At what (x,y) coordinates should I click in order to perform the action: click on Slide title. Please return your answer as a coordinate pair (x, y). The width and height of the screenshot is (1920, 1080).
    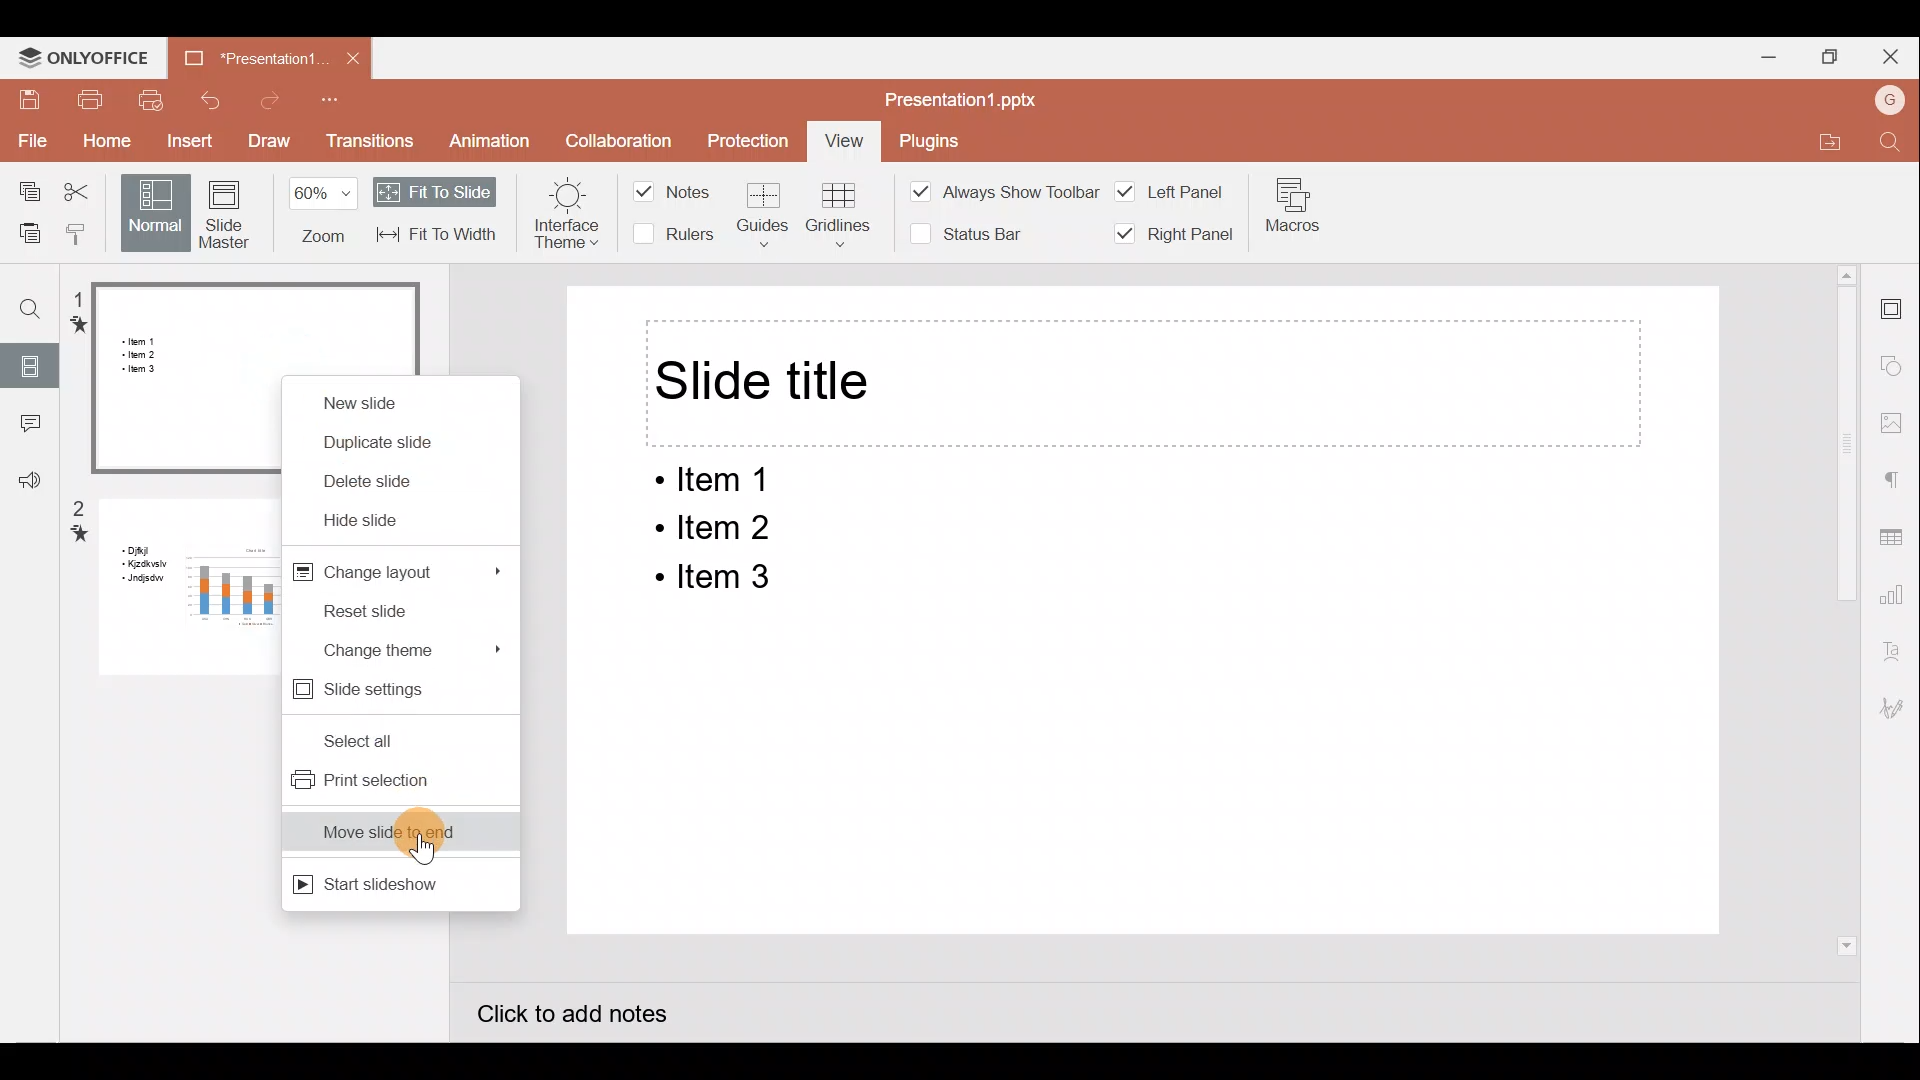
    Looking at the image, I should click on (767, 383).